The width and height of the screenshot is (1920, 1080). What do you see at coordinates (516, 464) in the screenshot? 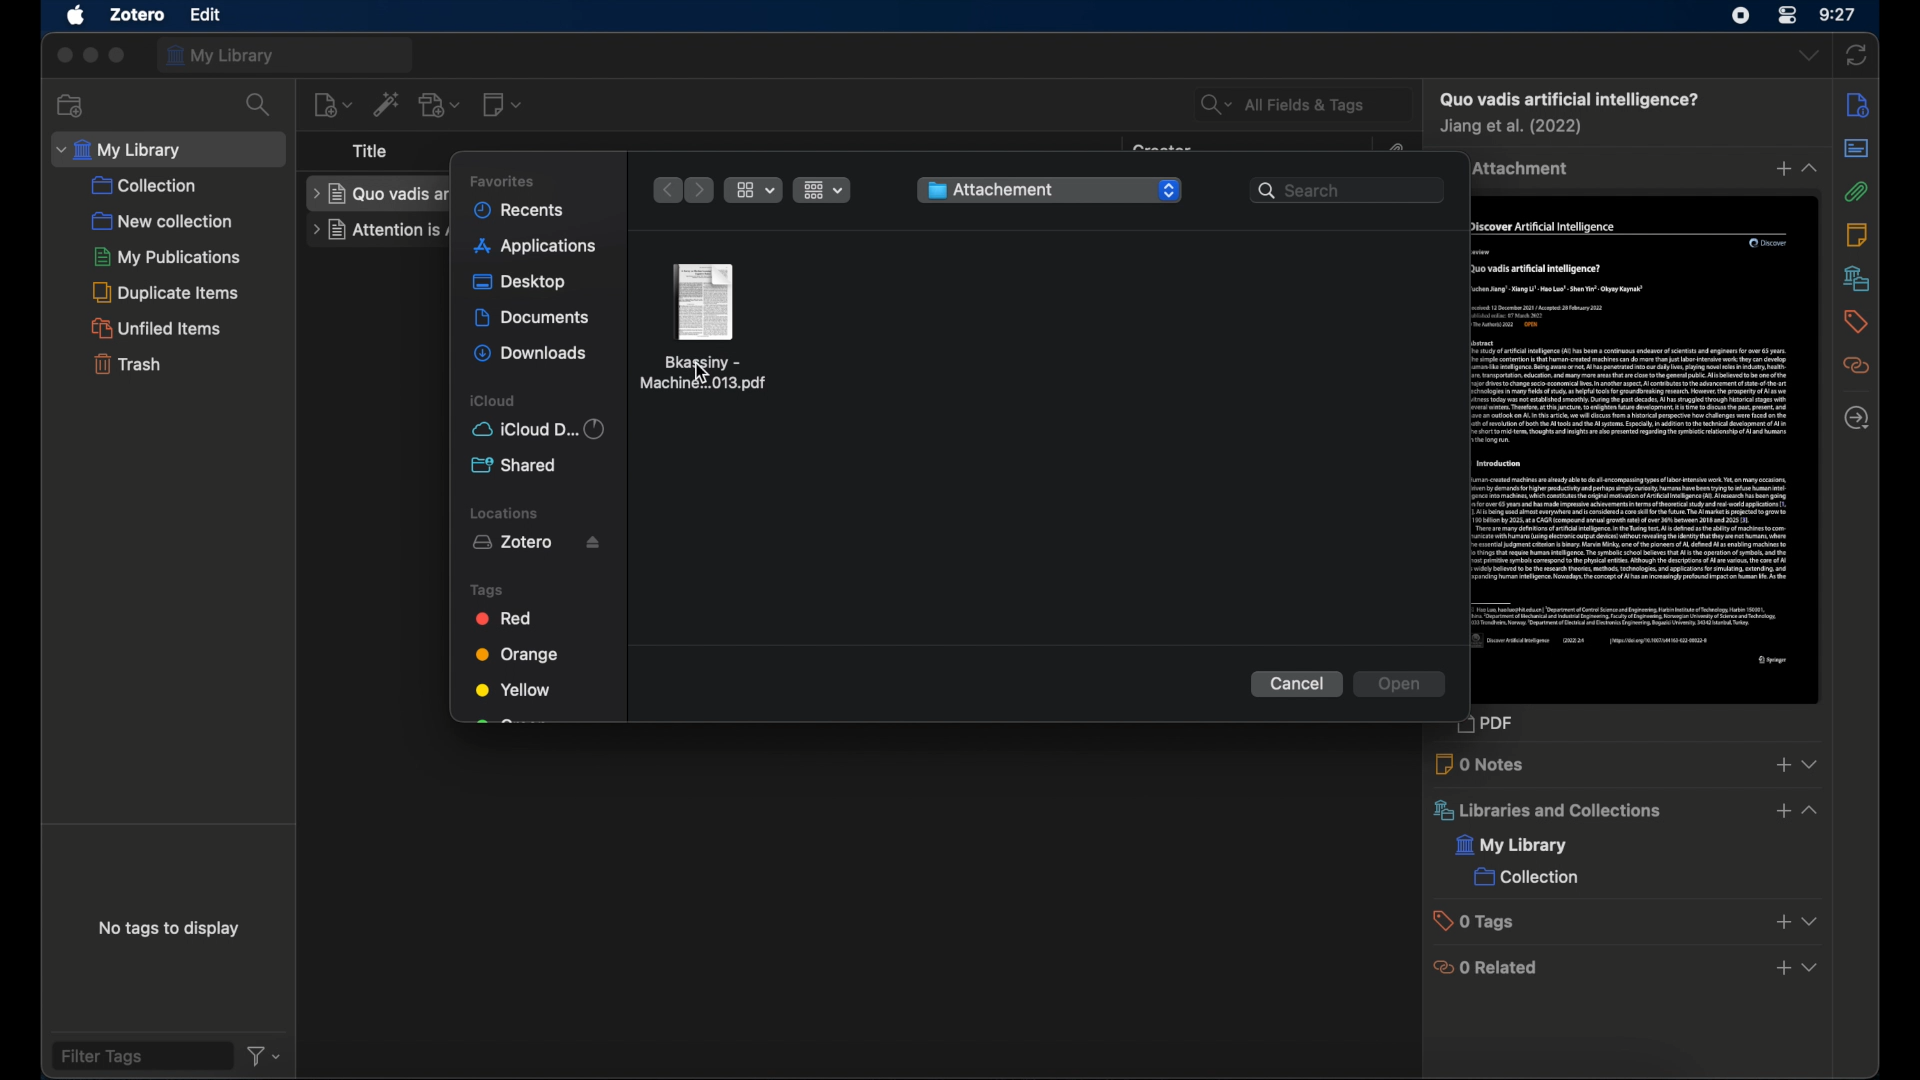
I see `shared` at bounding box center [516, 464].